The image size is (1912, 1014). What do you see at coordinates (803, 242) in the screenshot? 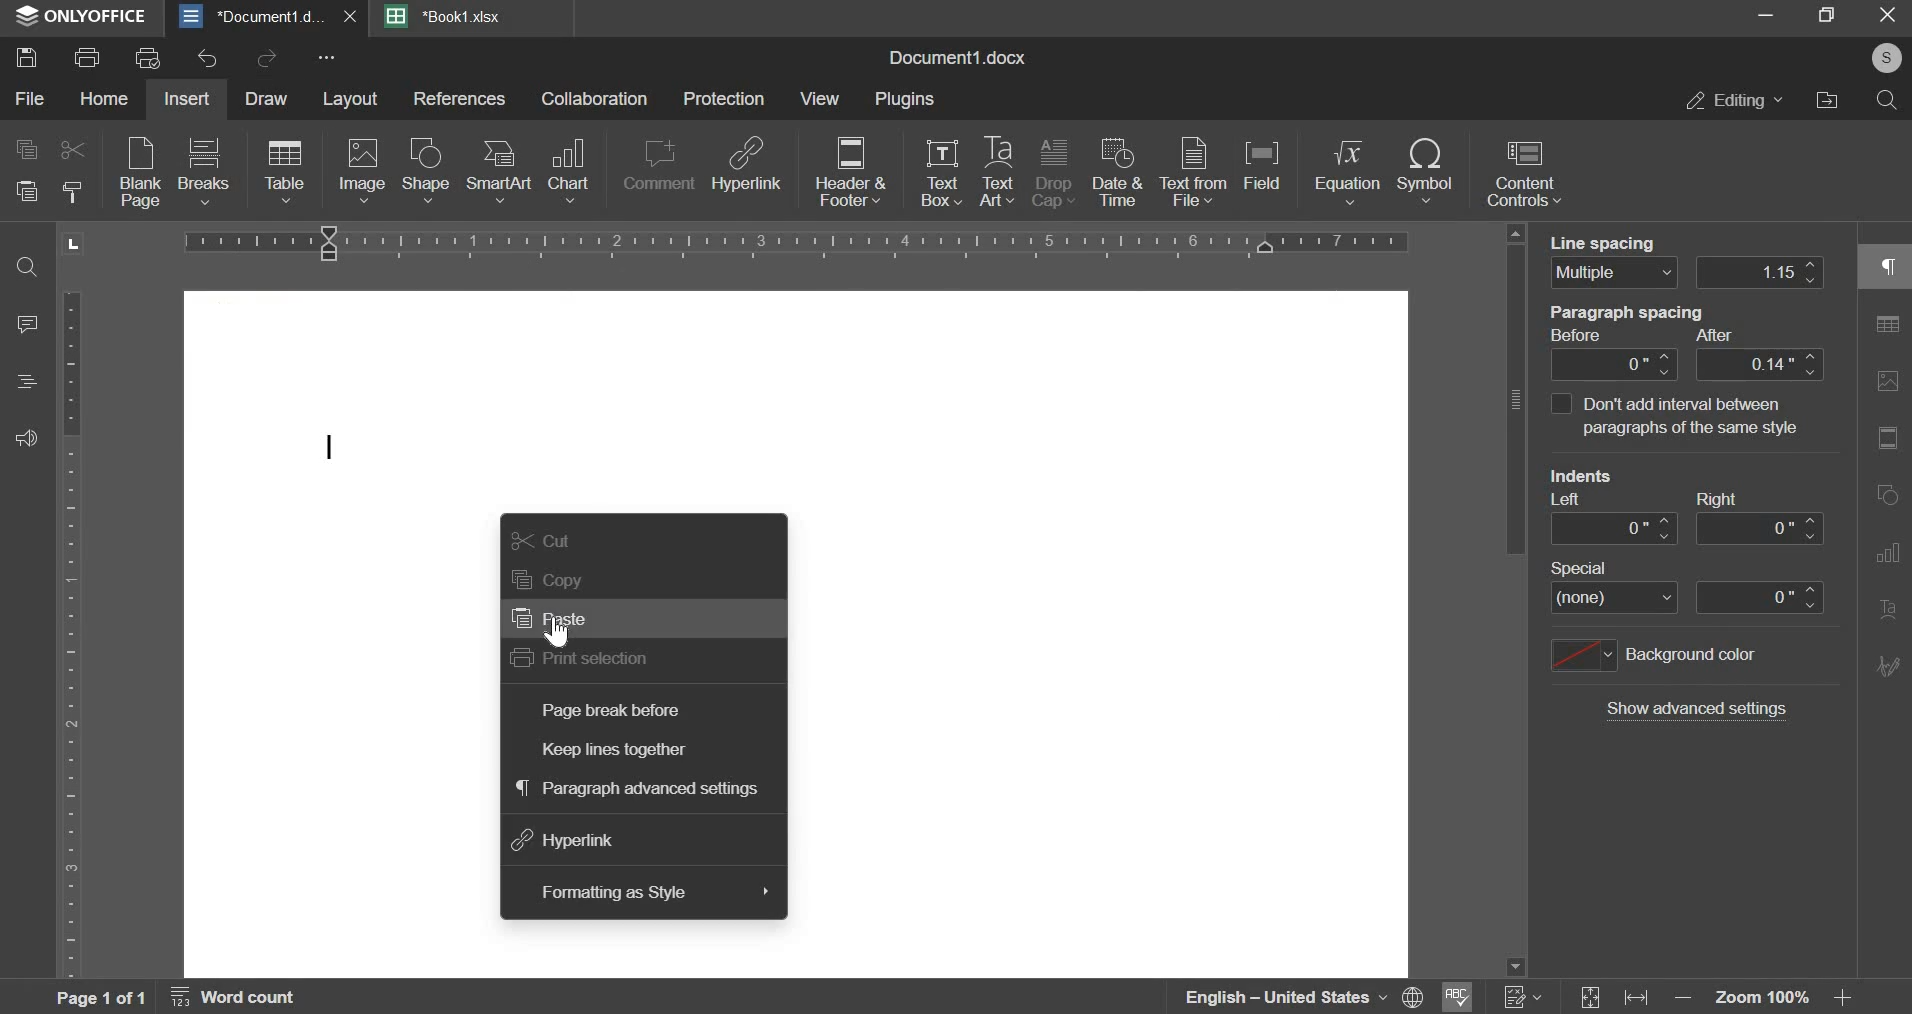
I see `horizontal scale` at bounding box center [803, 242].